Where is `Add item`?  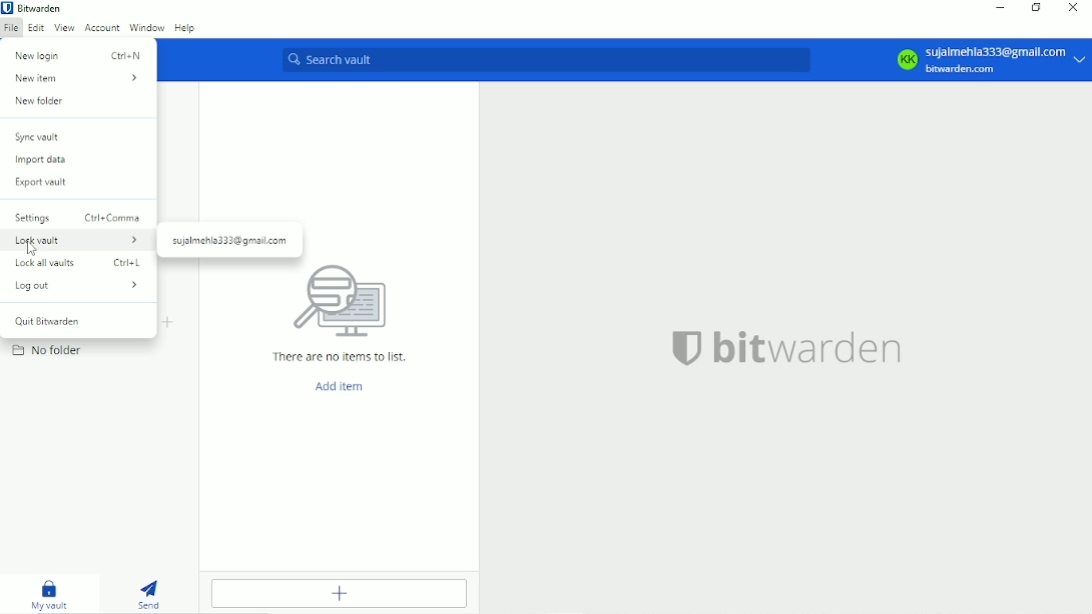 Add item is located at coordinates (343, 595).